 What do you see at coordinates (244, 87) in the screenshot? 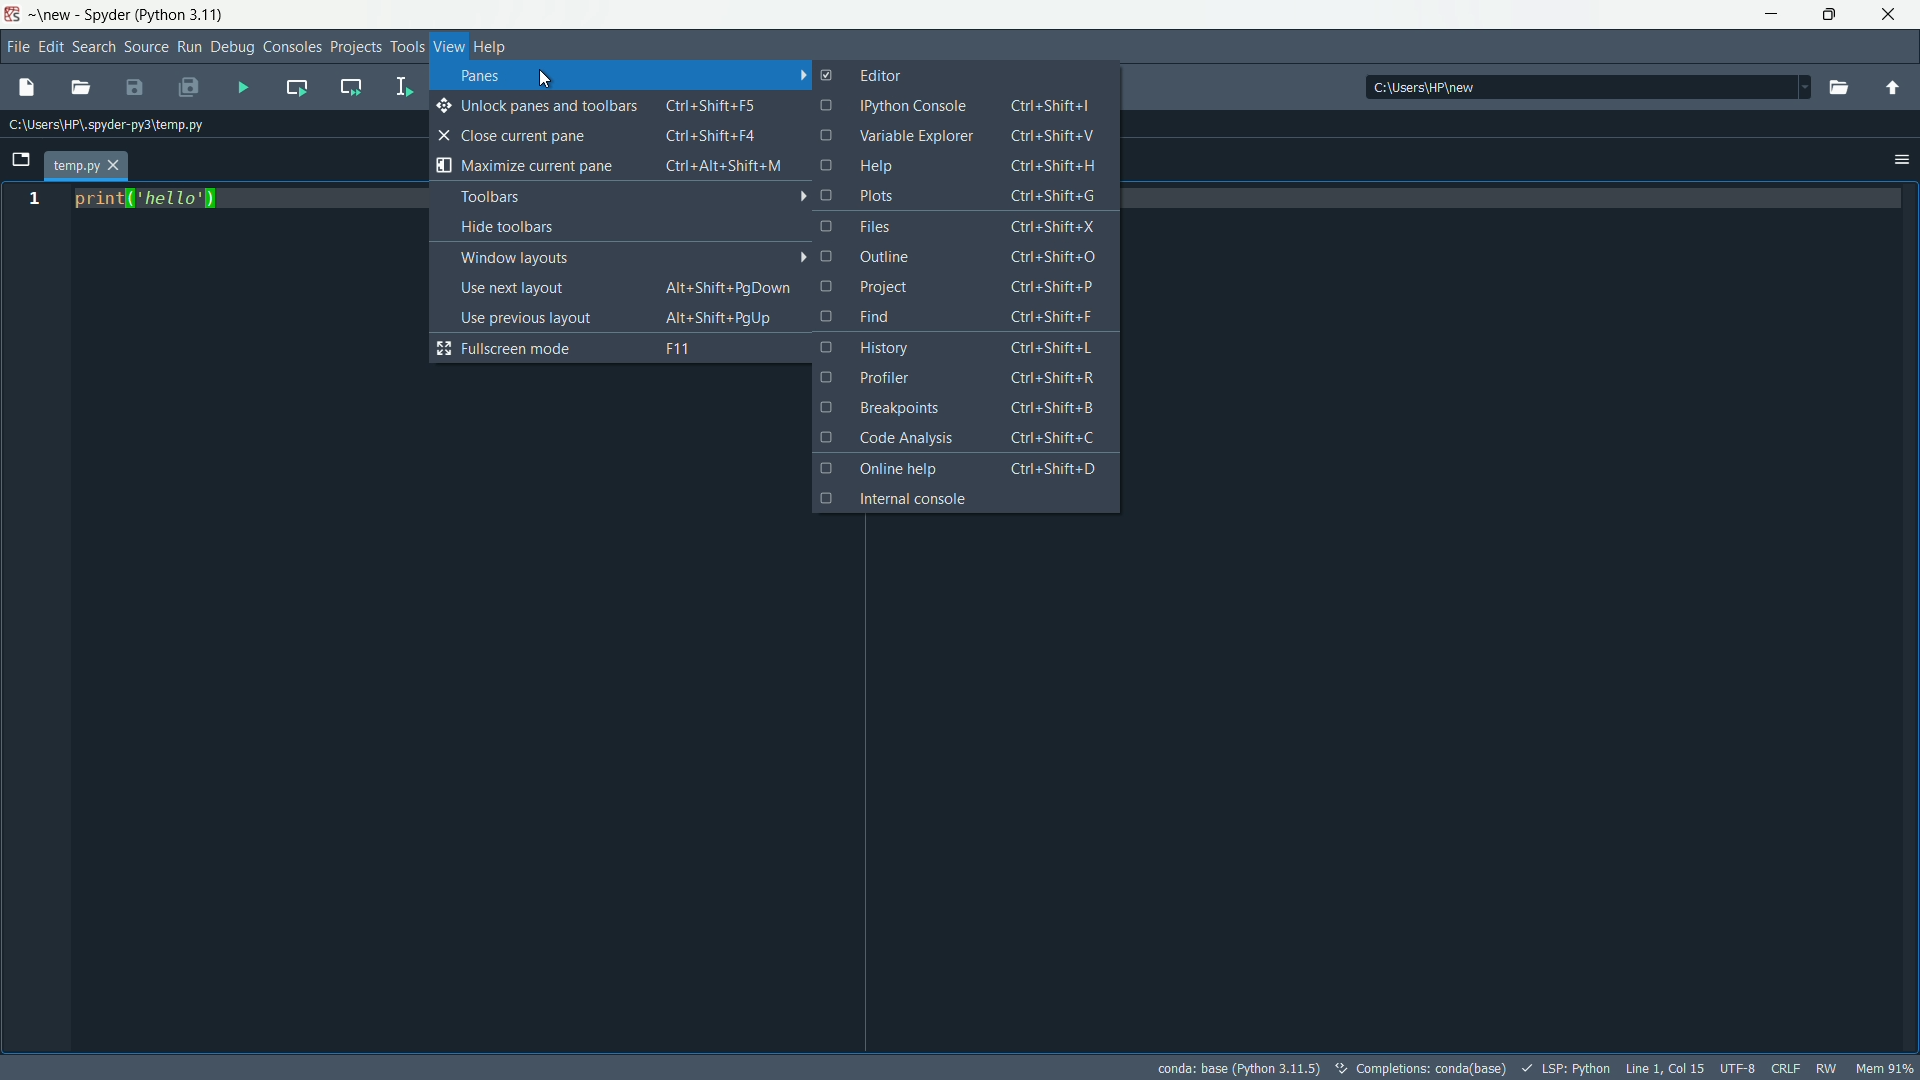
I see `run file` at bounding box center [244, 87].